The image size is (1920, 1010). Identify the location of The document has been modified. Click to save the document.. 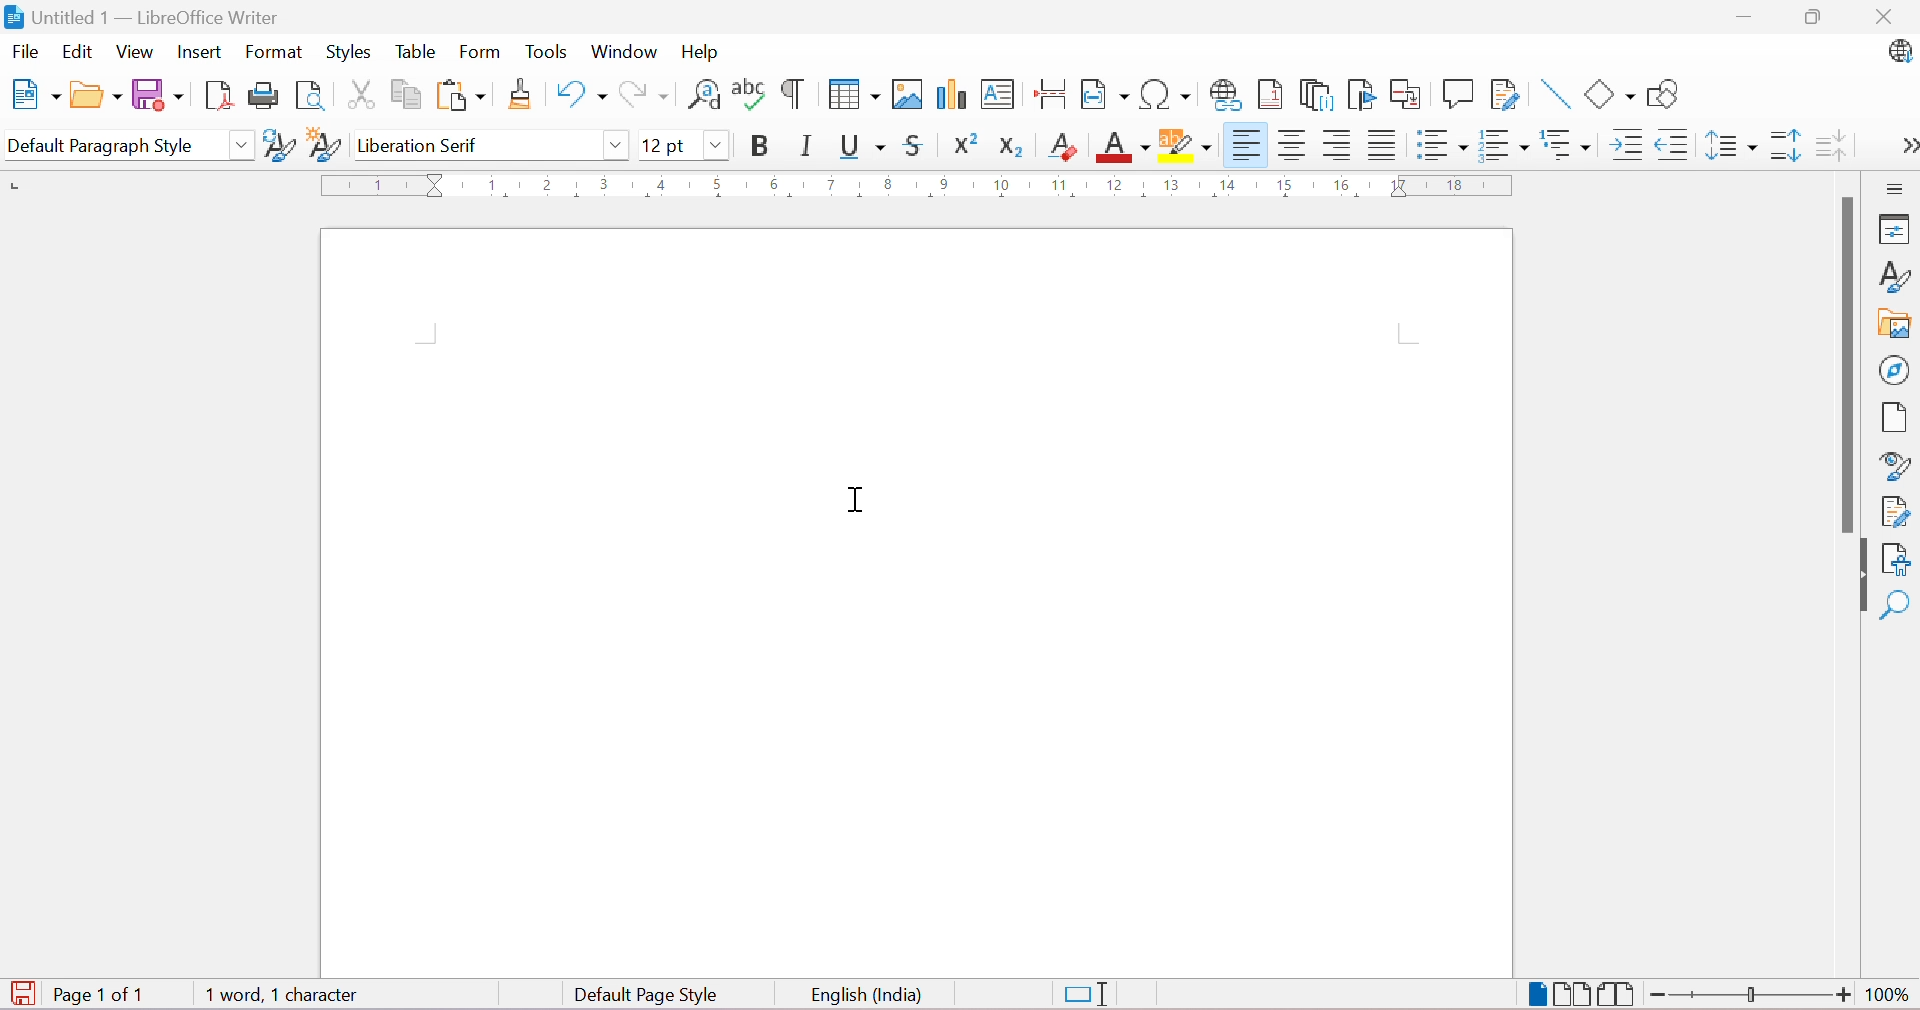
(22, 992).